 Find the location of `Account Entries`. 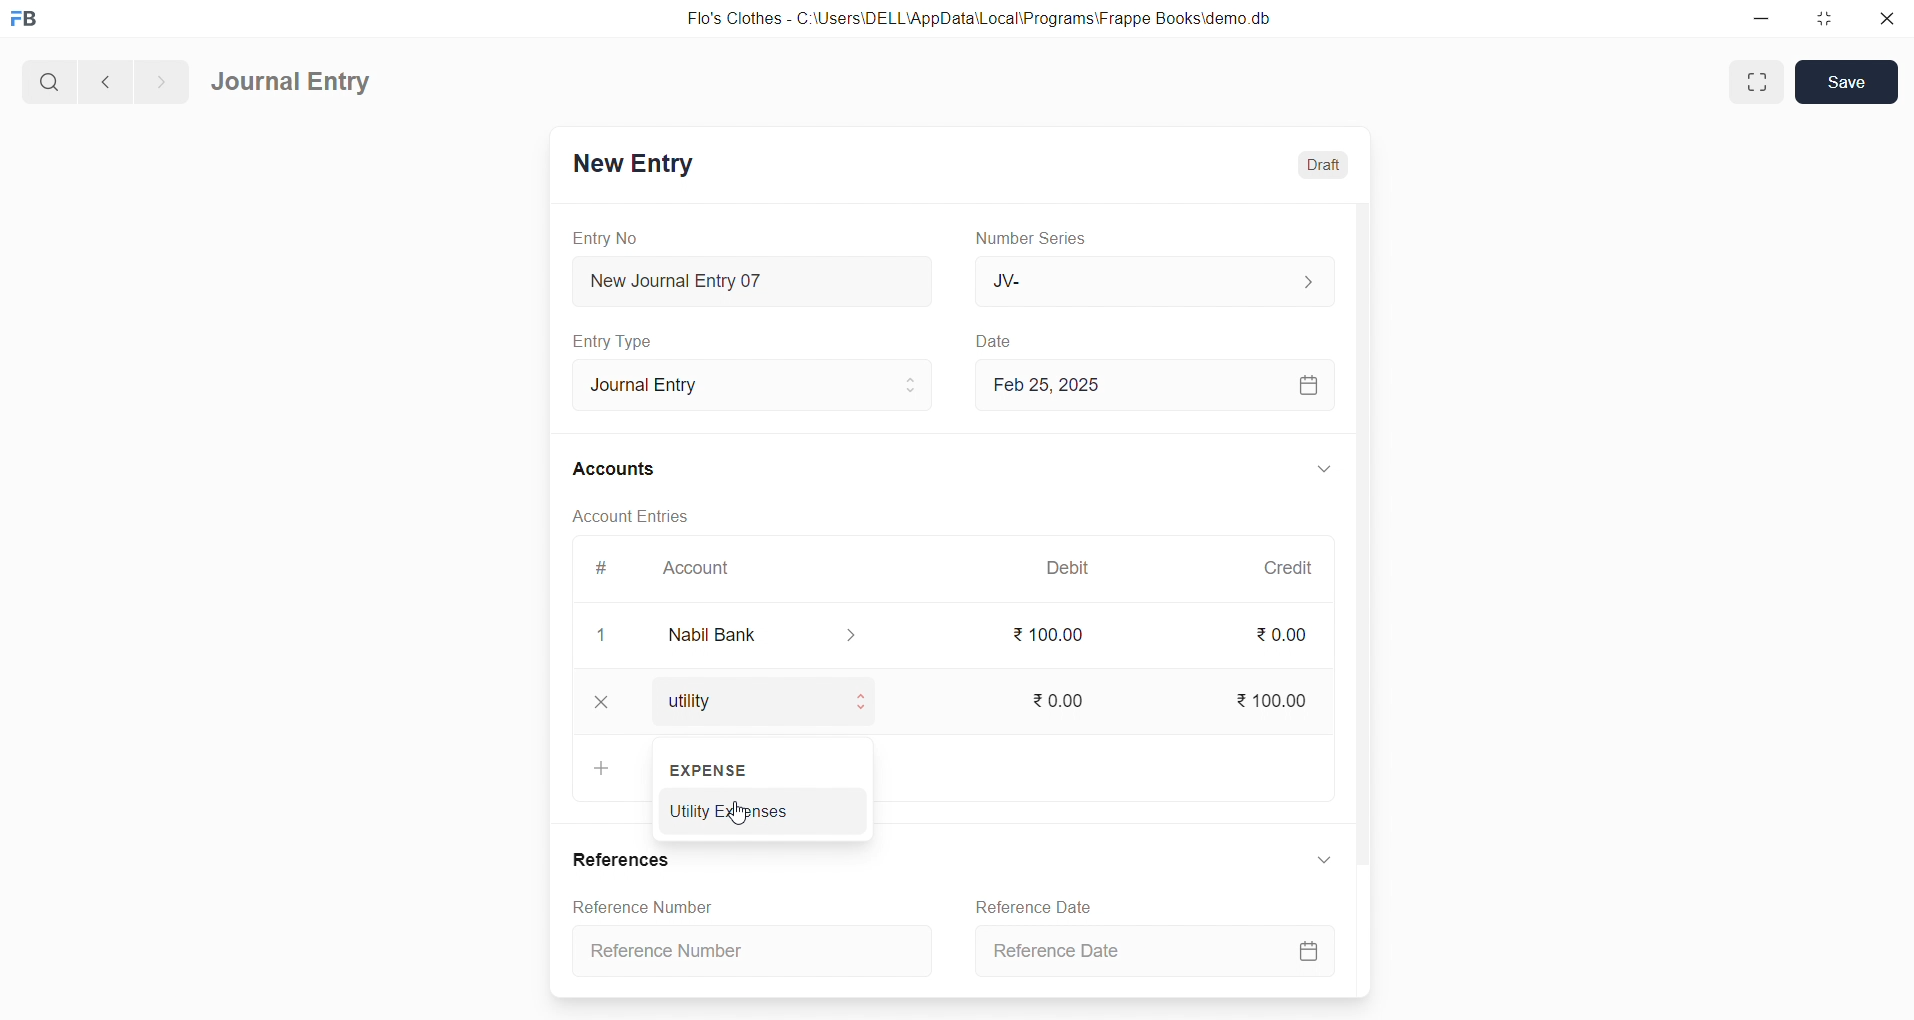

Account Entries is located at coordinates (614, 515).